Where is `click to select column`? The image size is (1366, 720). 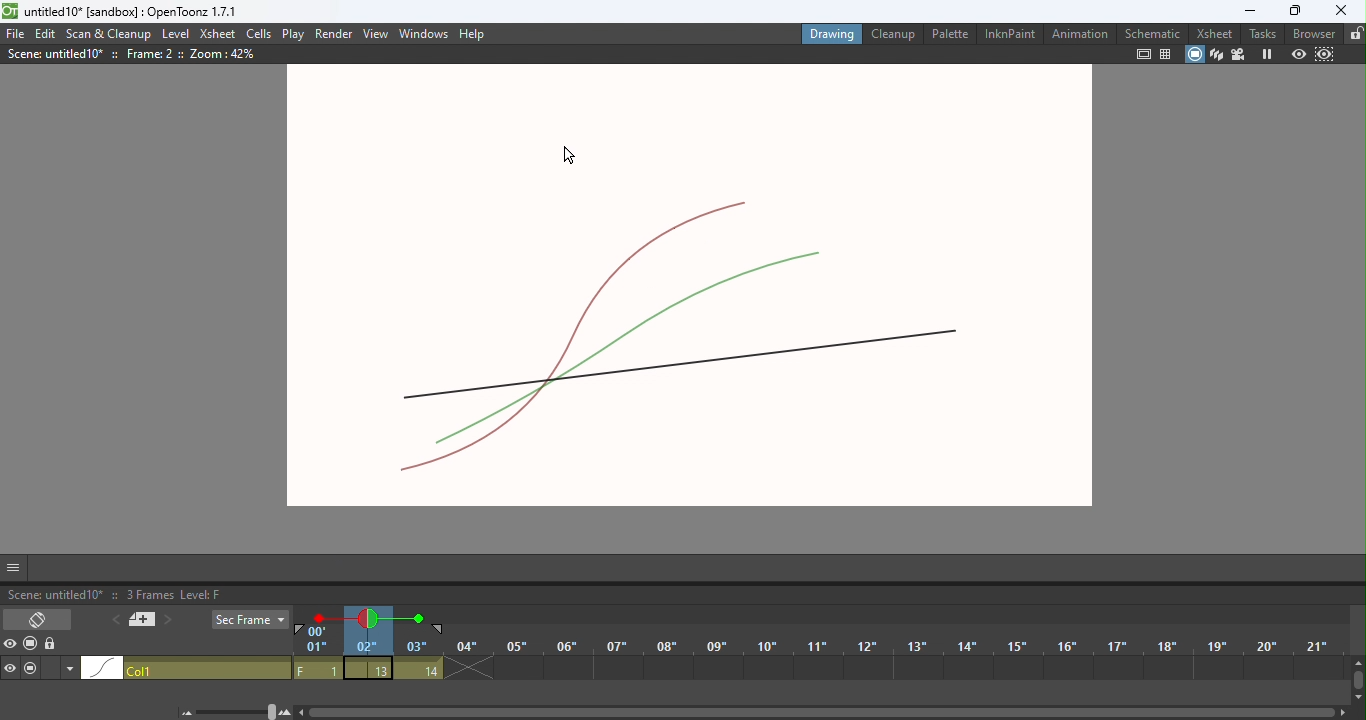
click to select column is located at coordinates (187, 669).